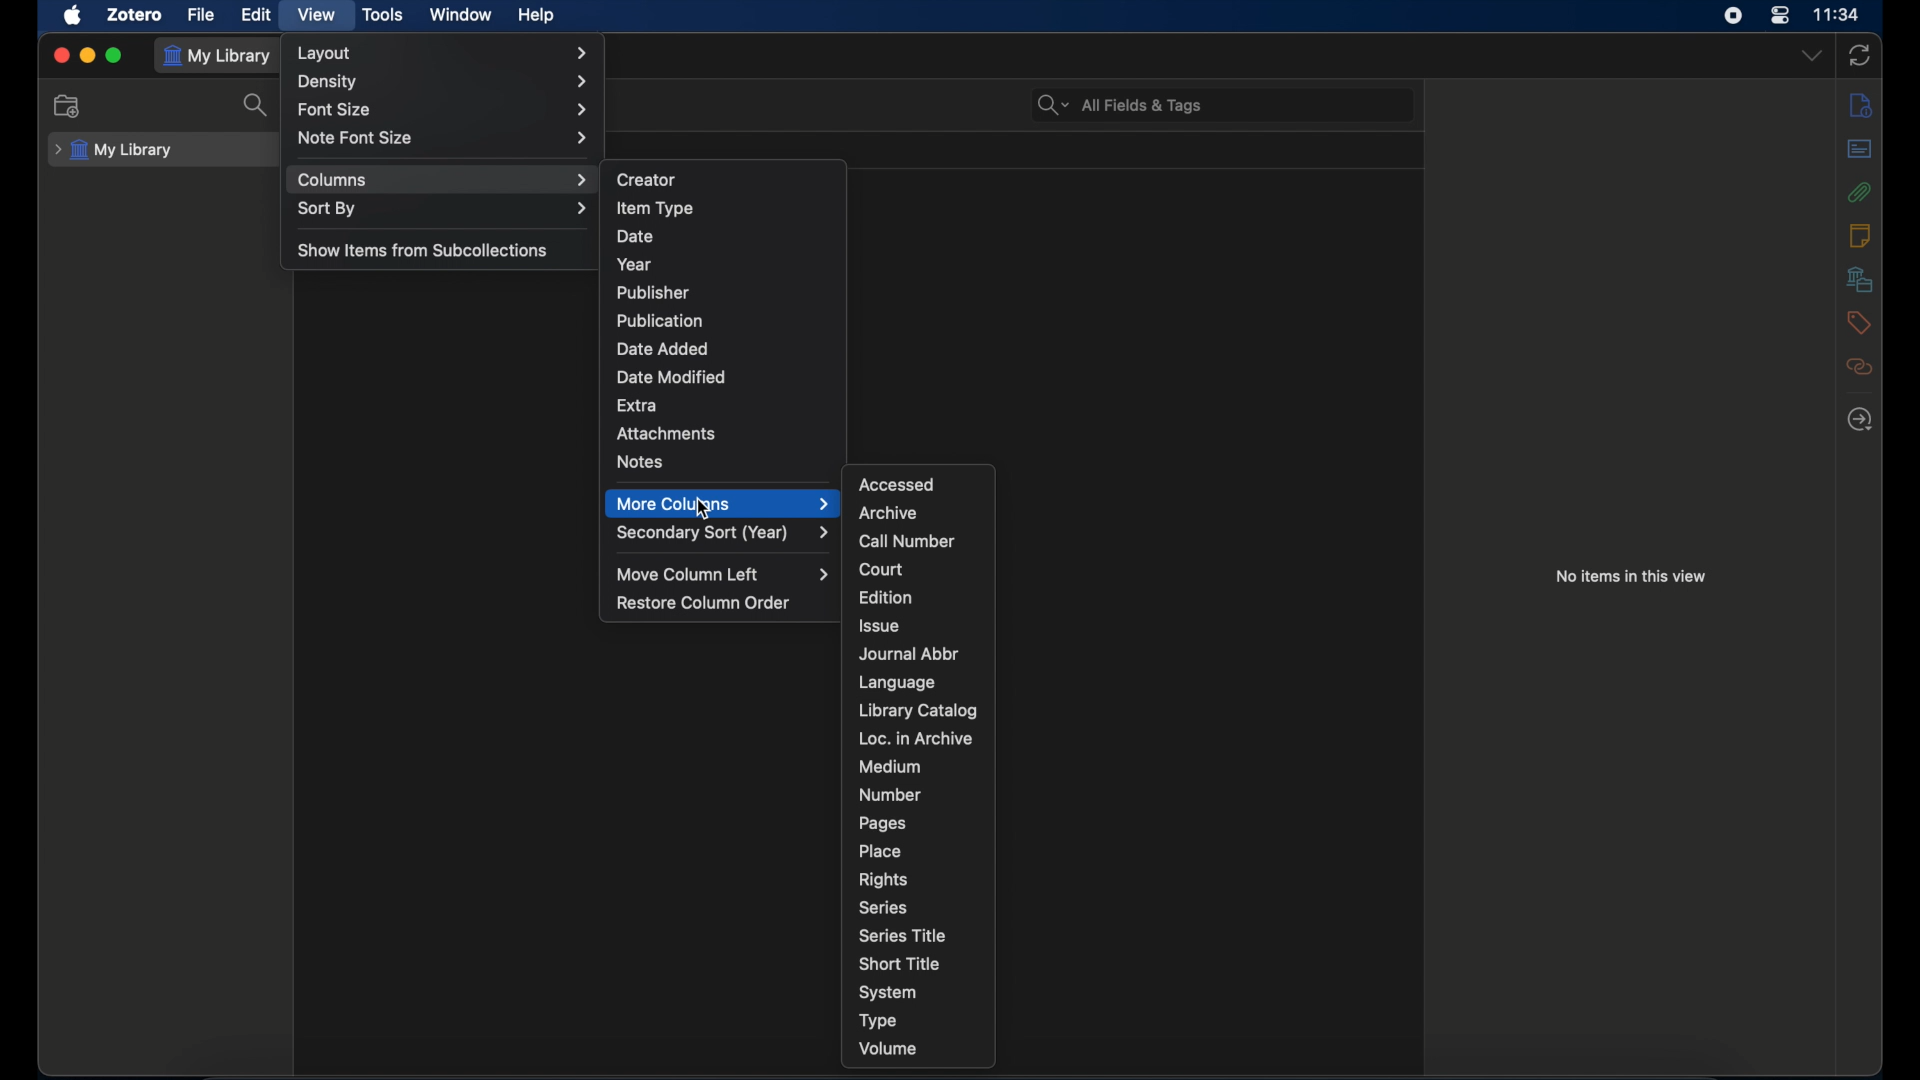 The image size is (1920, 1080). What do you see at coordinates (1858, 235) in the screenshot?
I see `notes` at bounding box center [1858, 235].